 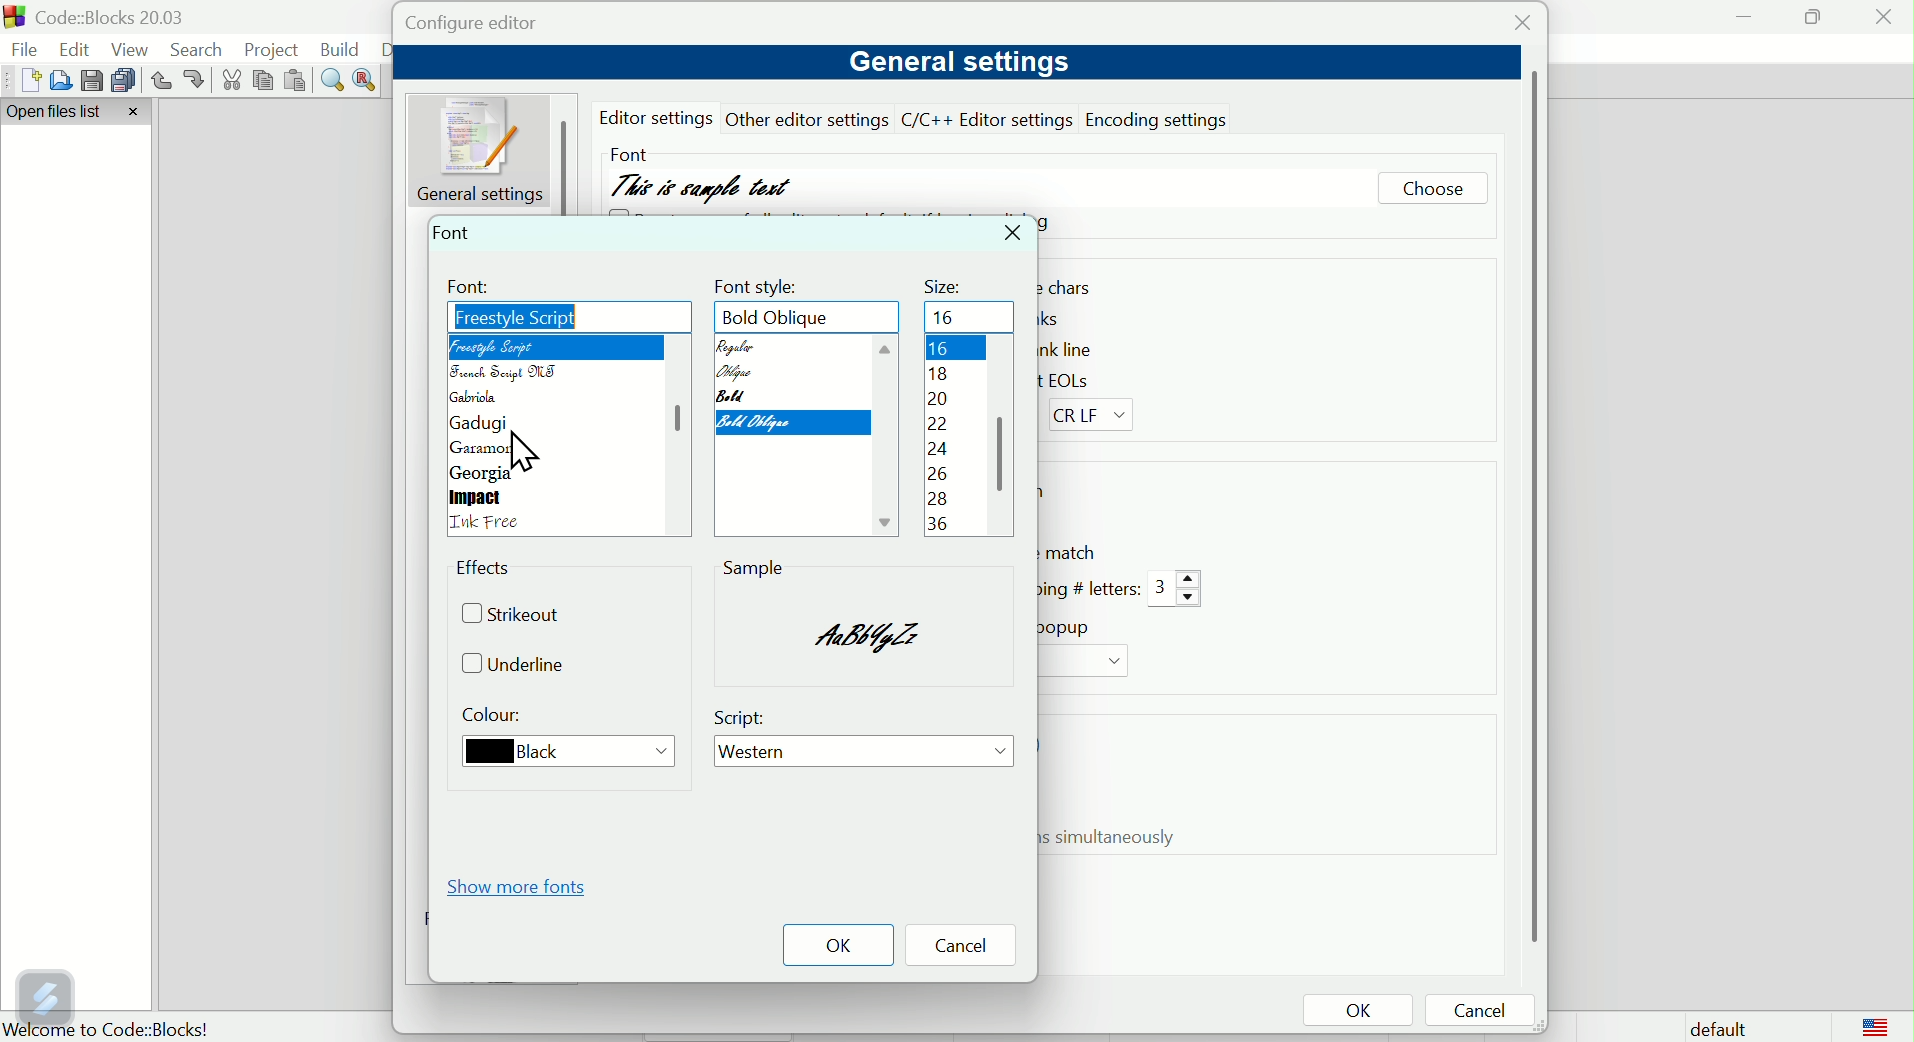 I want to click on 20, so click(x=938, y=401).